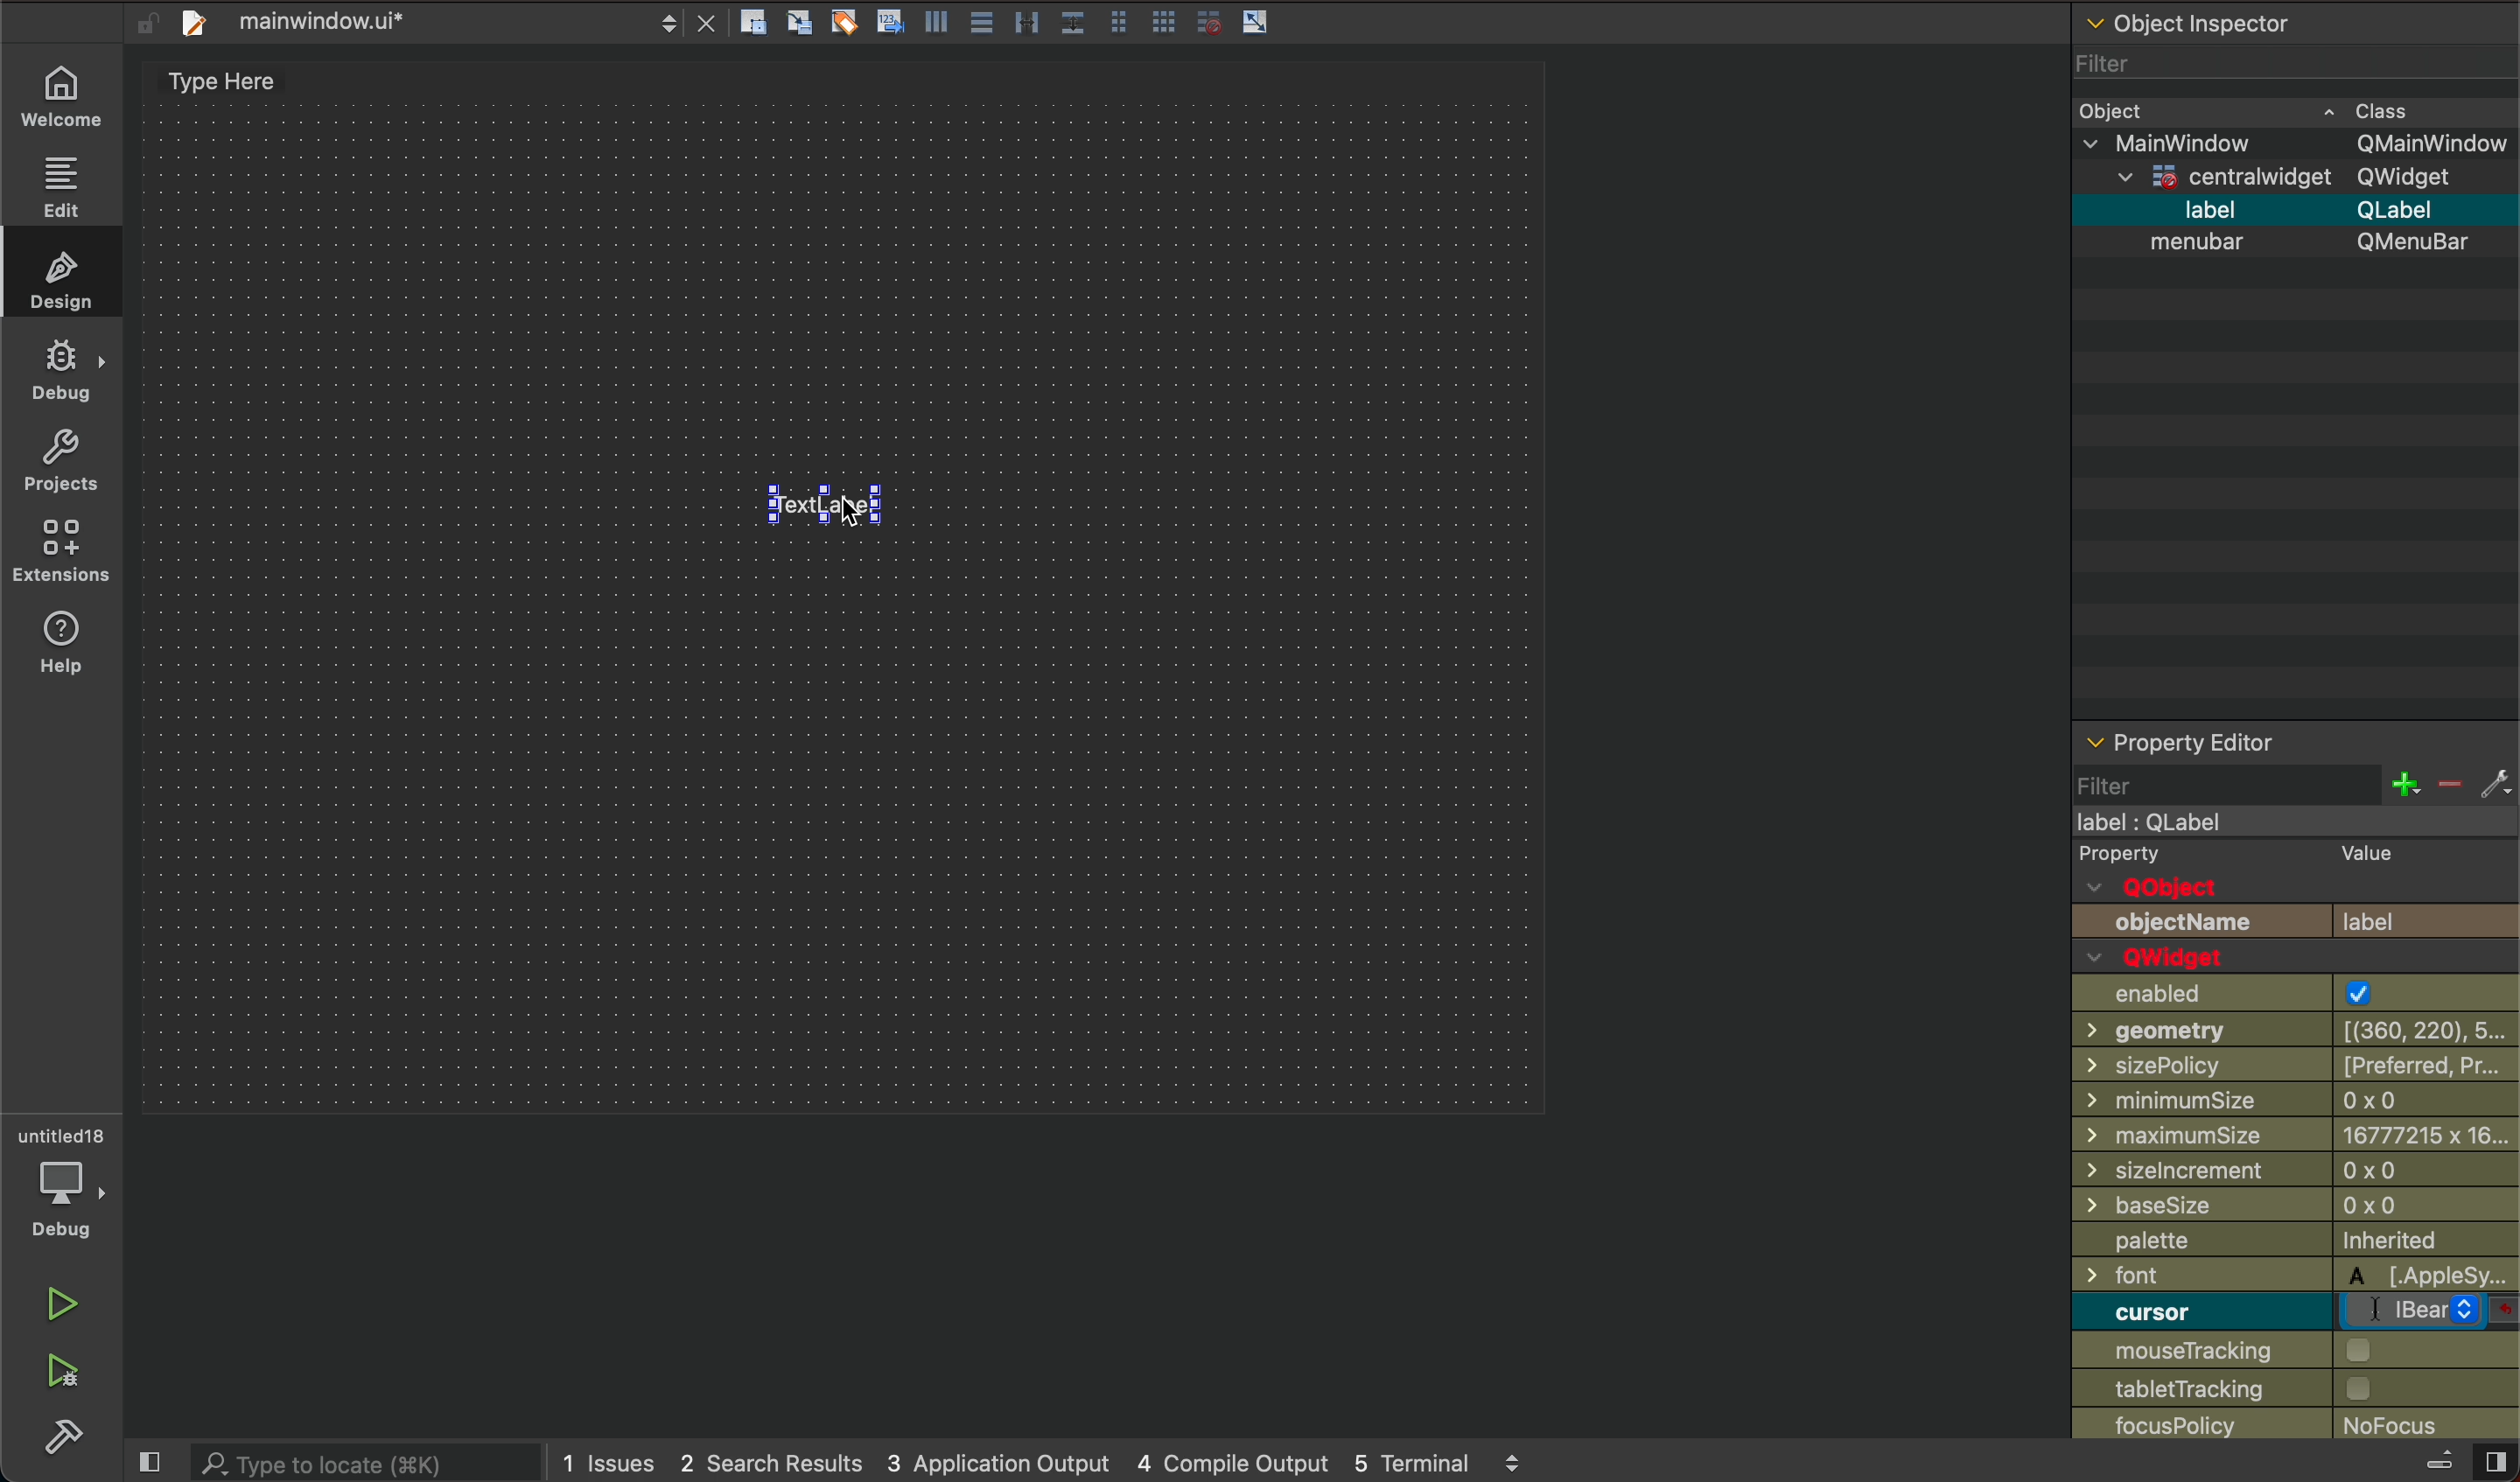 Image resolution: width=2520 pixels, height=1482 pixels. Describe the element at coordinates (2452, 782) in the screenshot. I see `decrease` at that location.